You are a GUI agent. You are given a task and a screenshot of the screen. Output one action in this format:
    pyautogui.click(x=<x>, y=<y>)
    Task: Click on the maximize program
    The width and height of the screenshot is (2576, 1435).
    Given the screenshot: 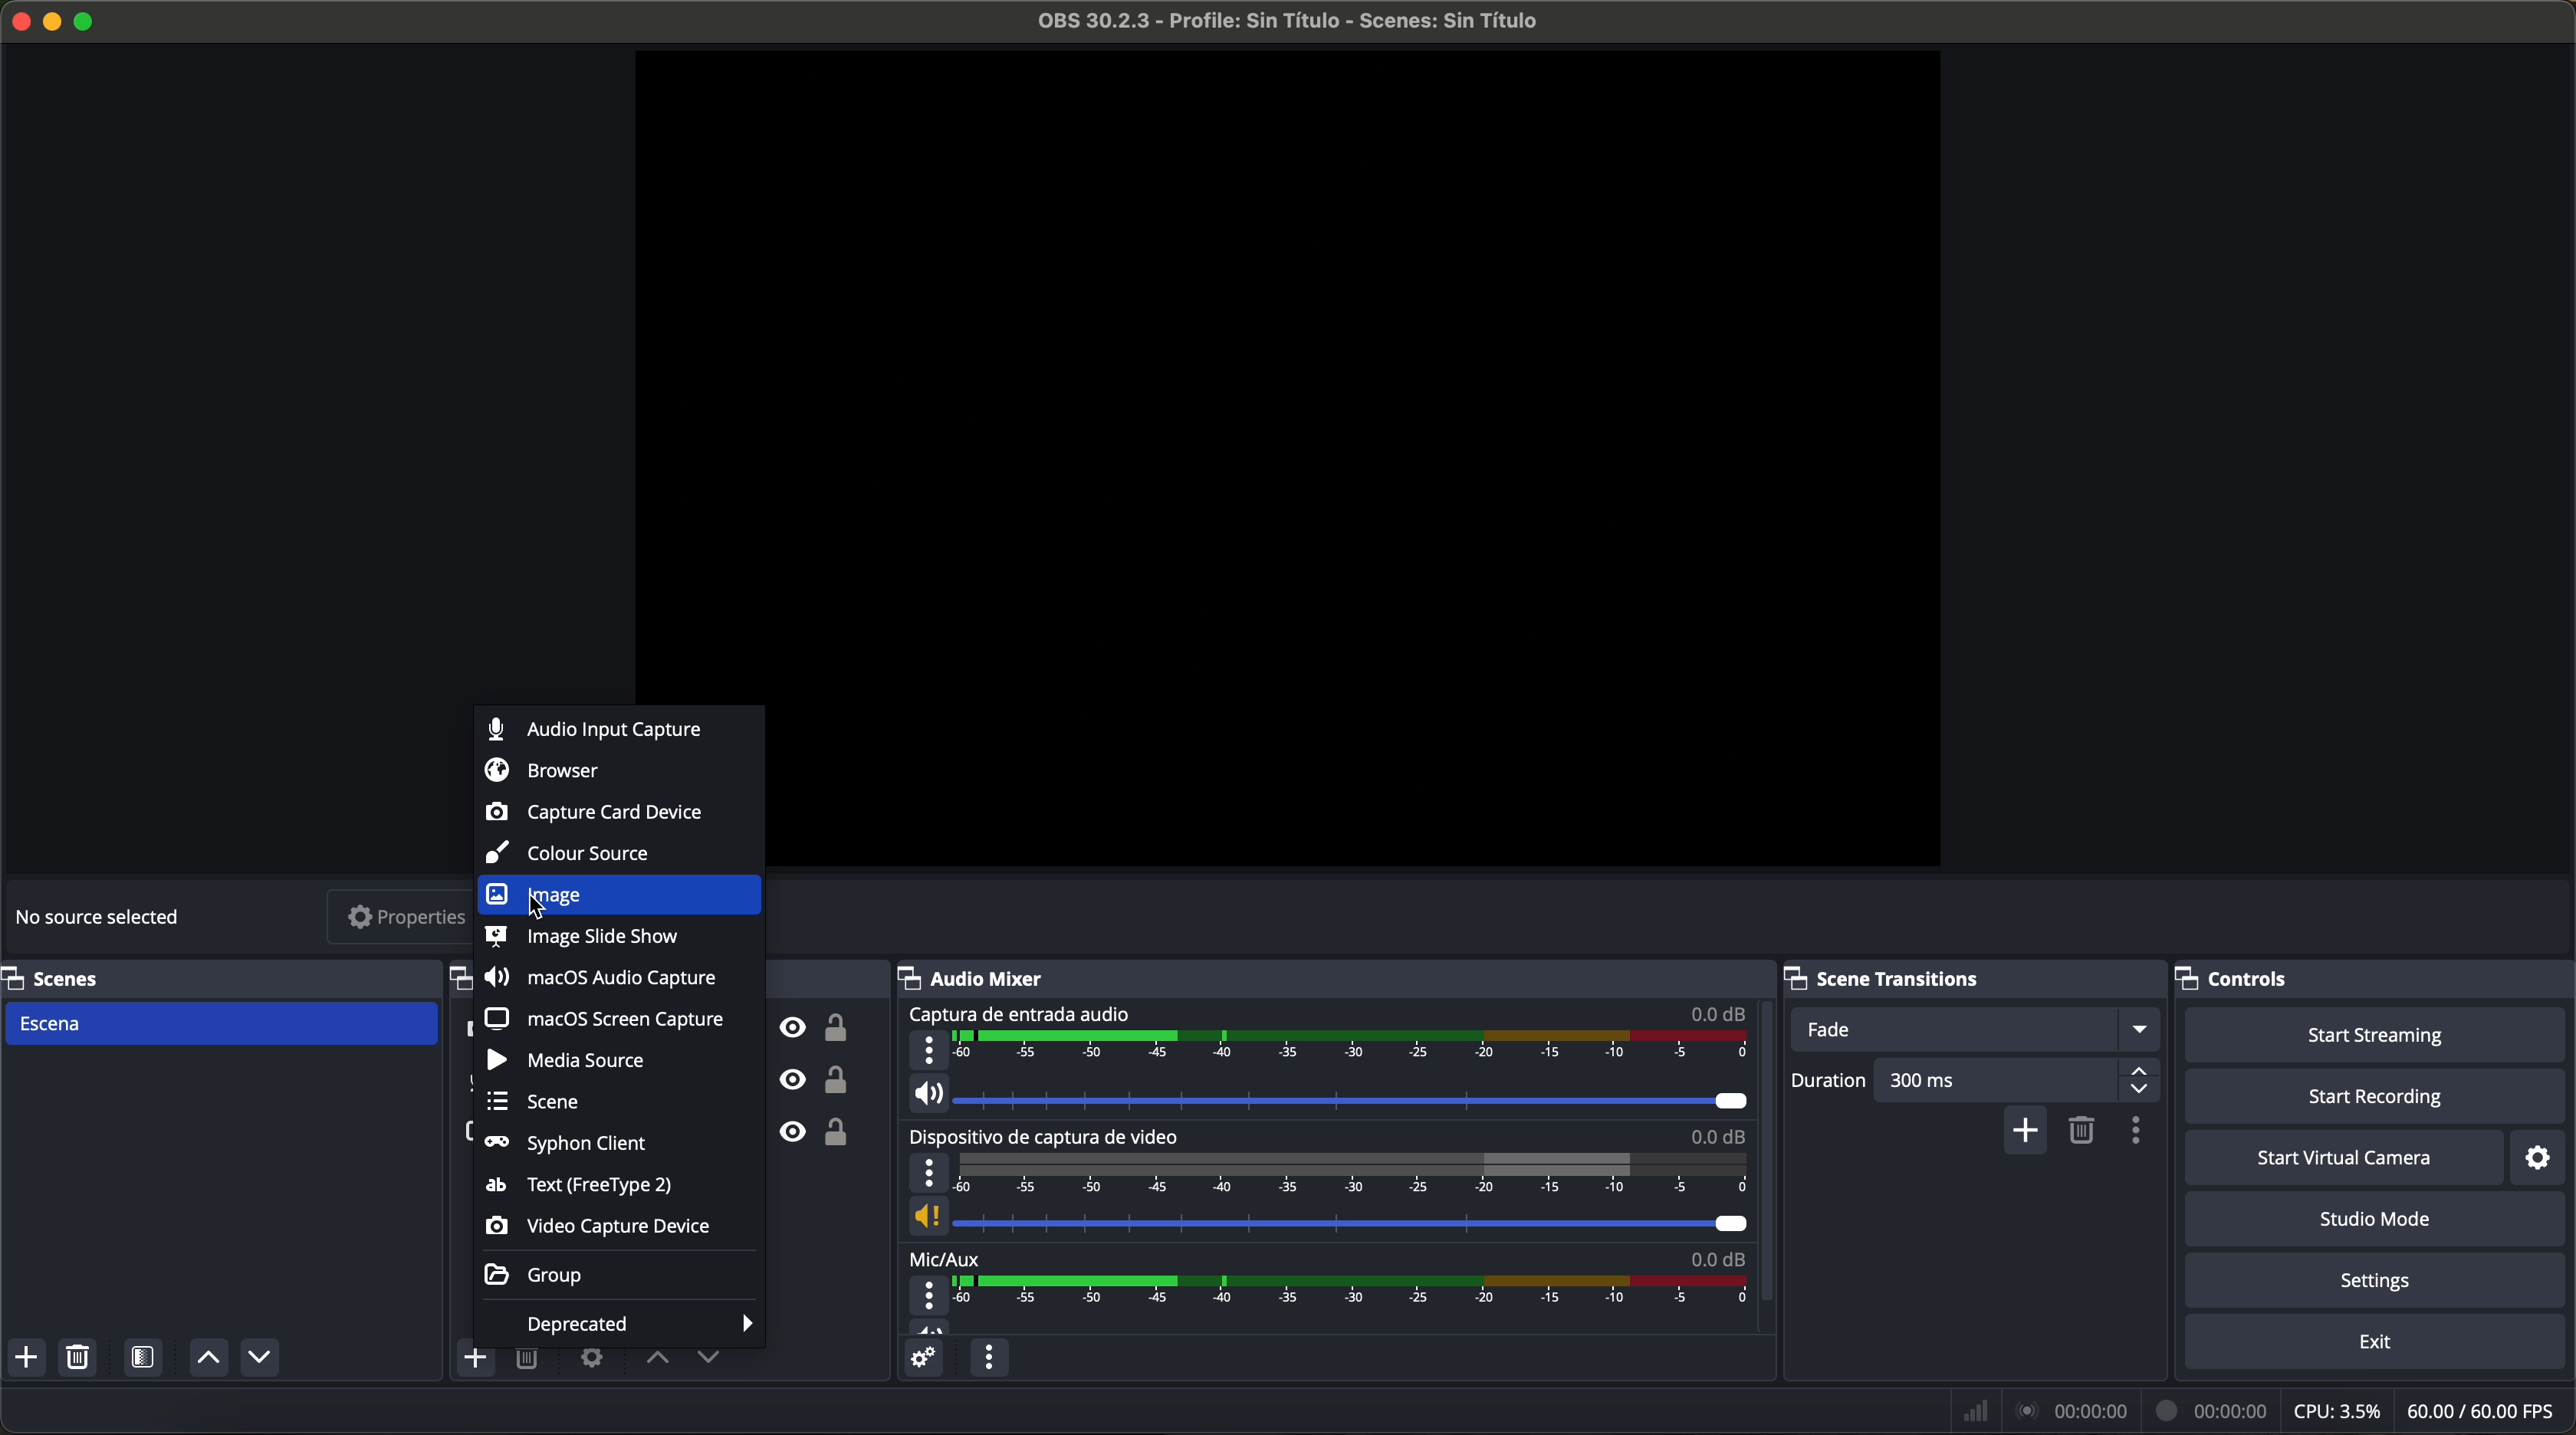 What is the action you would take?
    pyautogui.click(x=88, y=19)
    